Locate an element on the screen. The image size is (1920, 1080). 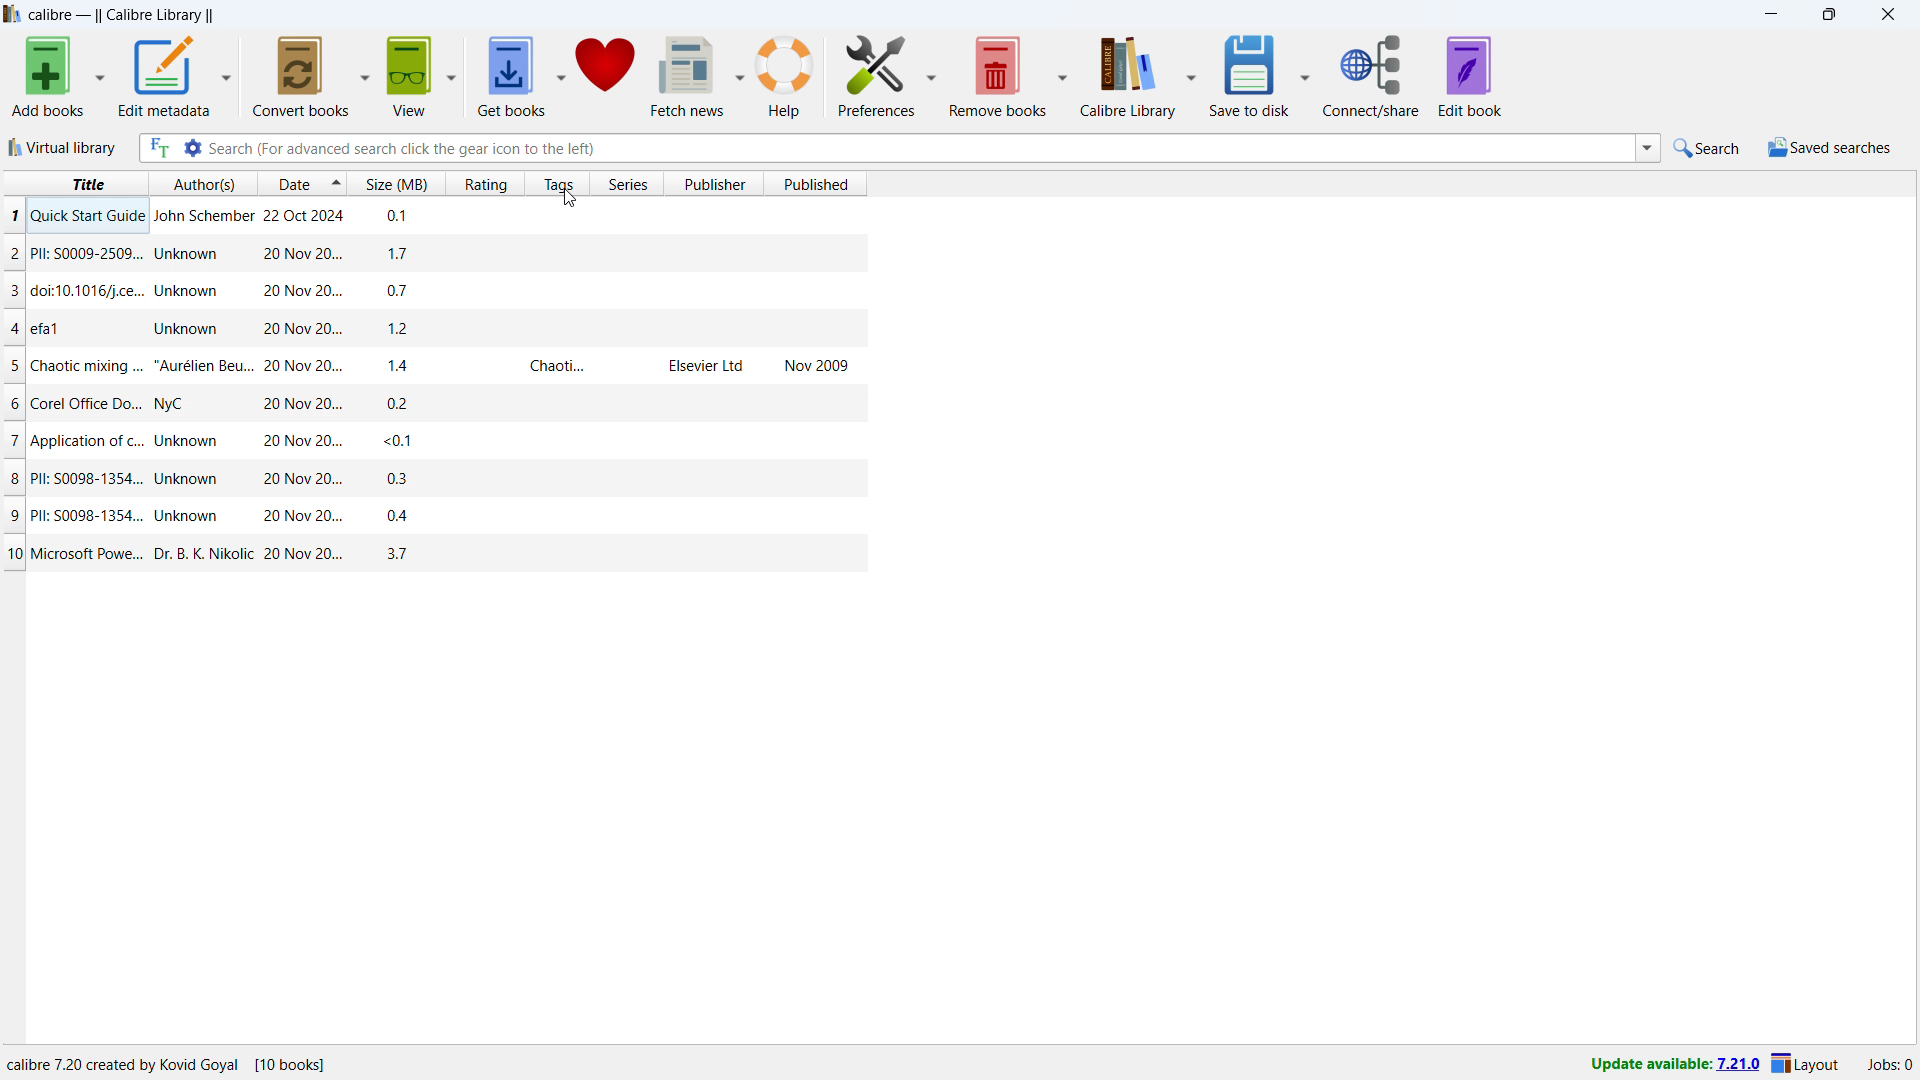
sort by series is located at coordinates (627, 183).